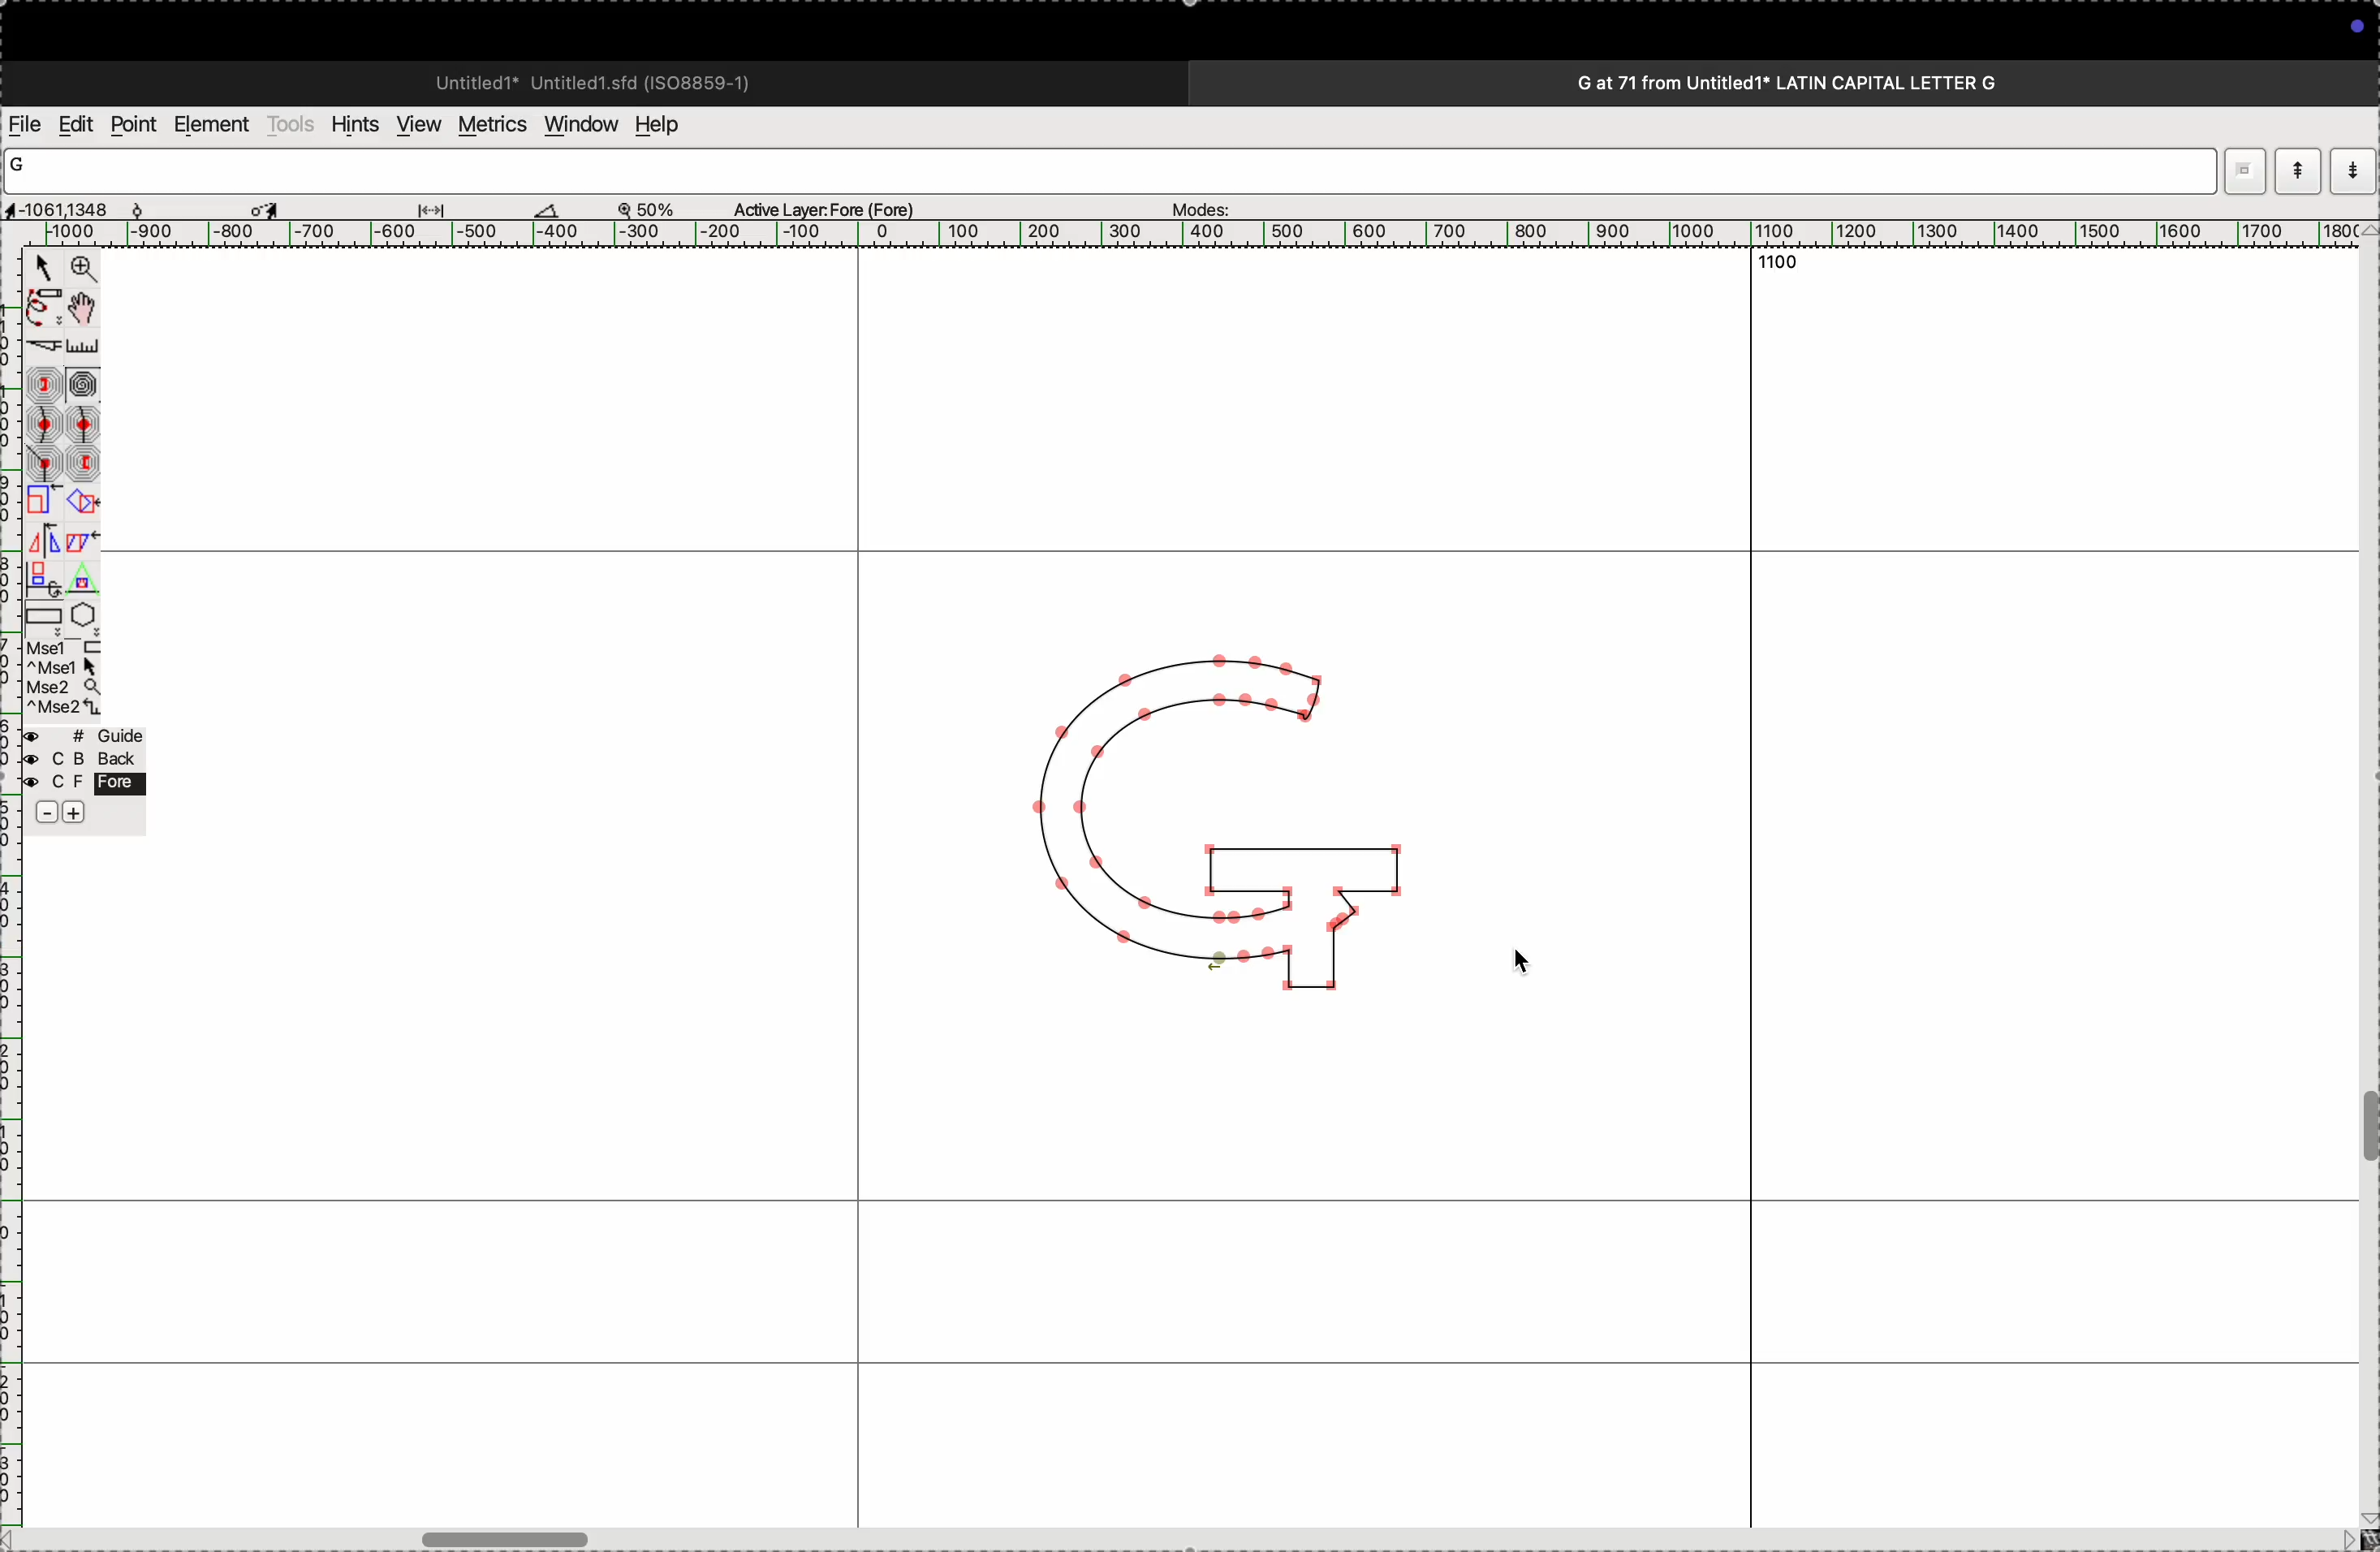 The image size is (2380, 1552). What do you see at coordinates (134, 126) in the screenshot?
I see `points` at bounding box center [134, 126].